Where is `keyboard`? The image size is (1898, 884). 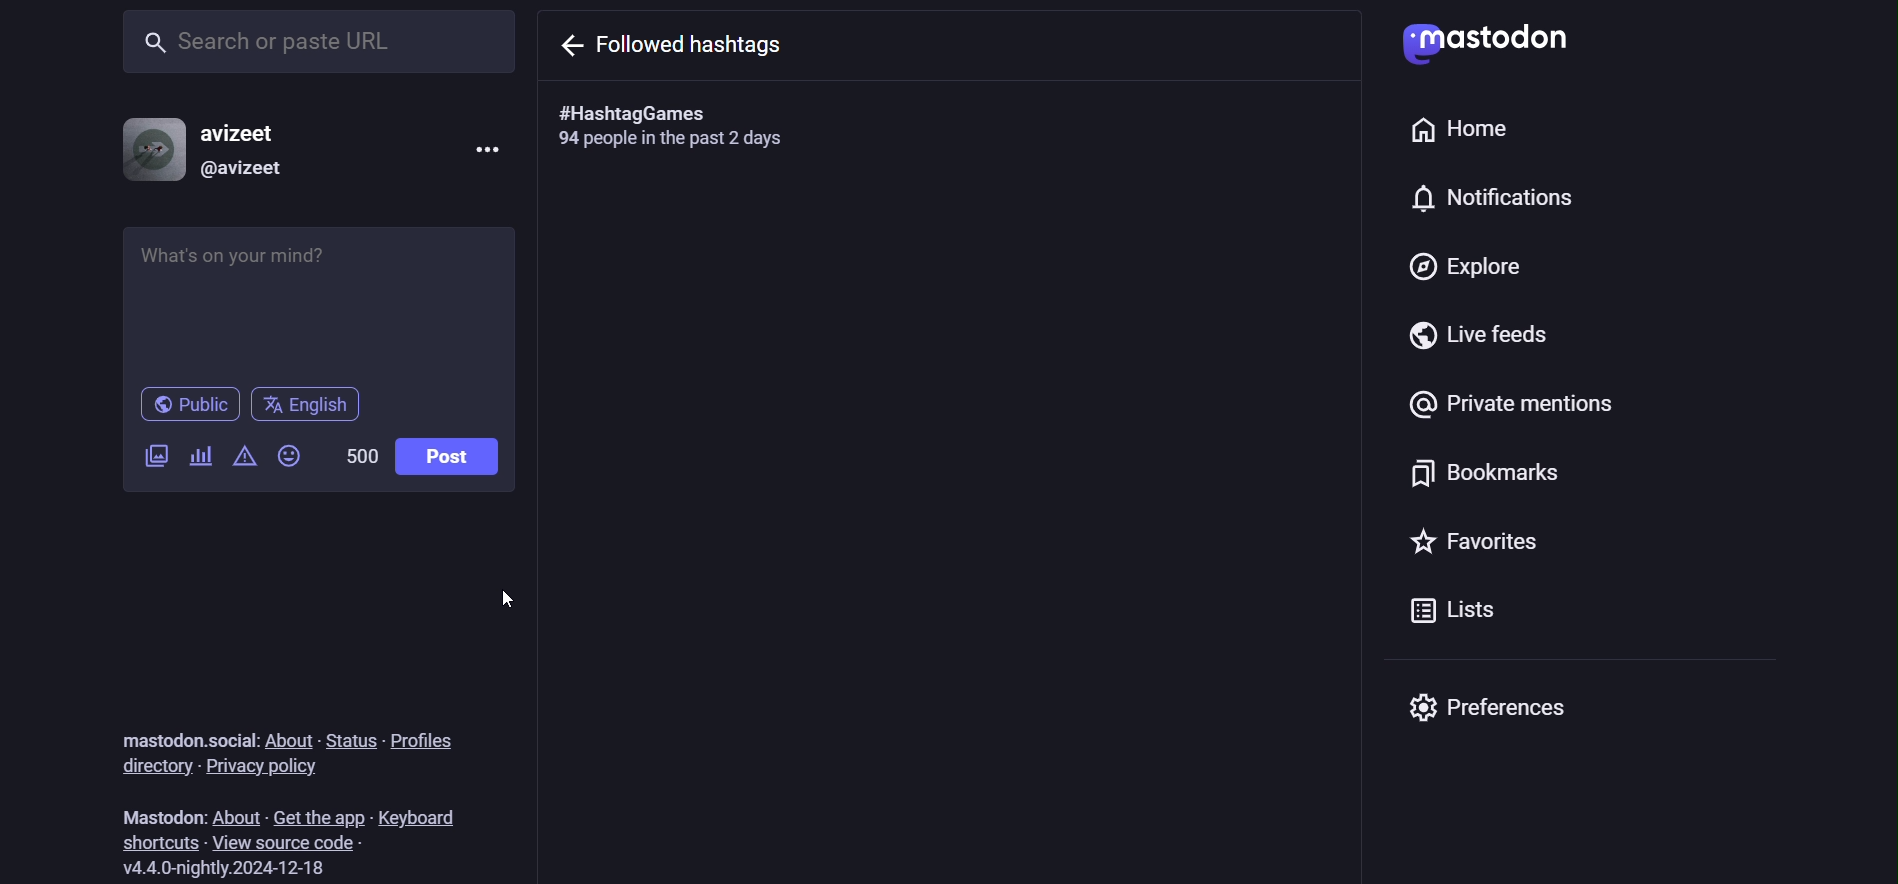
keyboard is located at coordinates (429, 817).